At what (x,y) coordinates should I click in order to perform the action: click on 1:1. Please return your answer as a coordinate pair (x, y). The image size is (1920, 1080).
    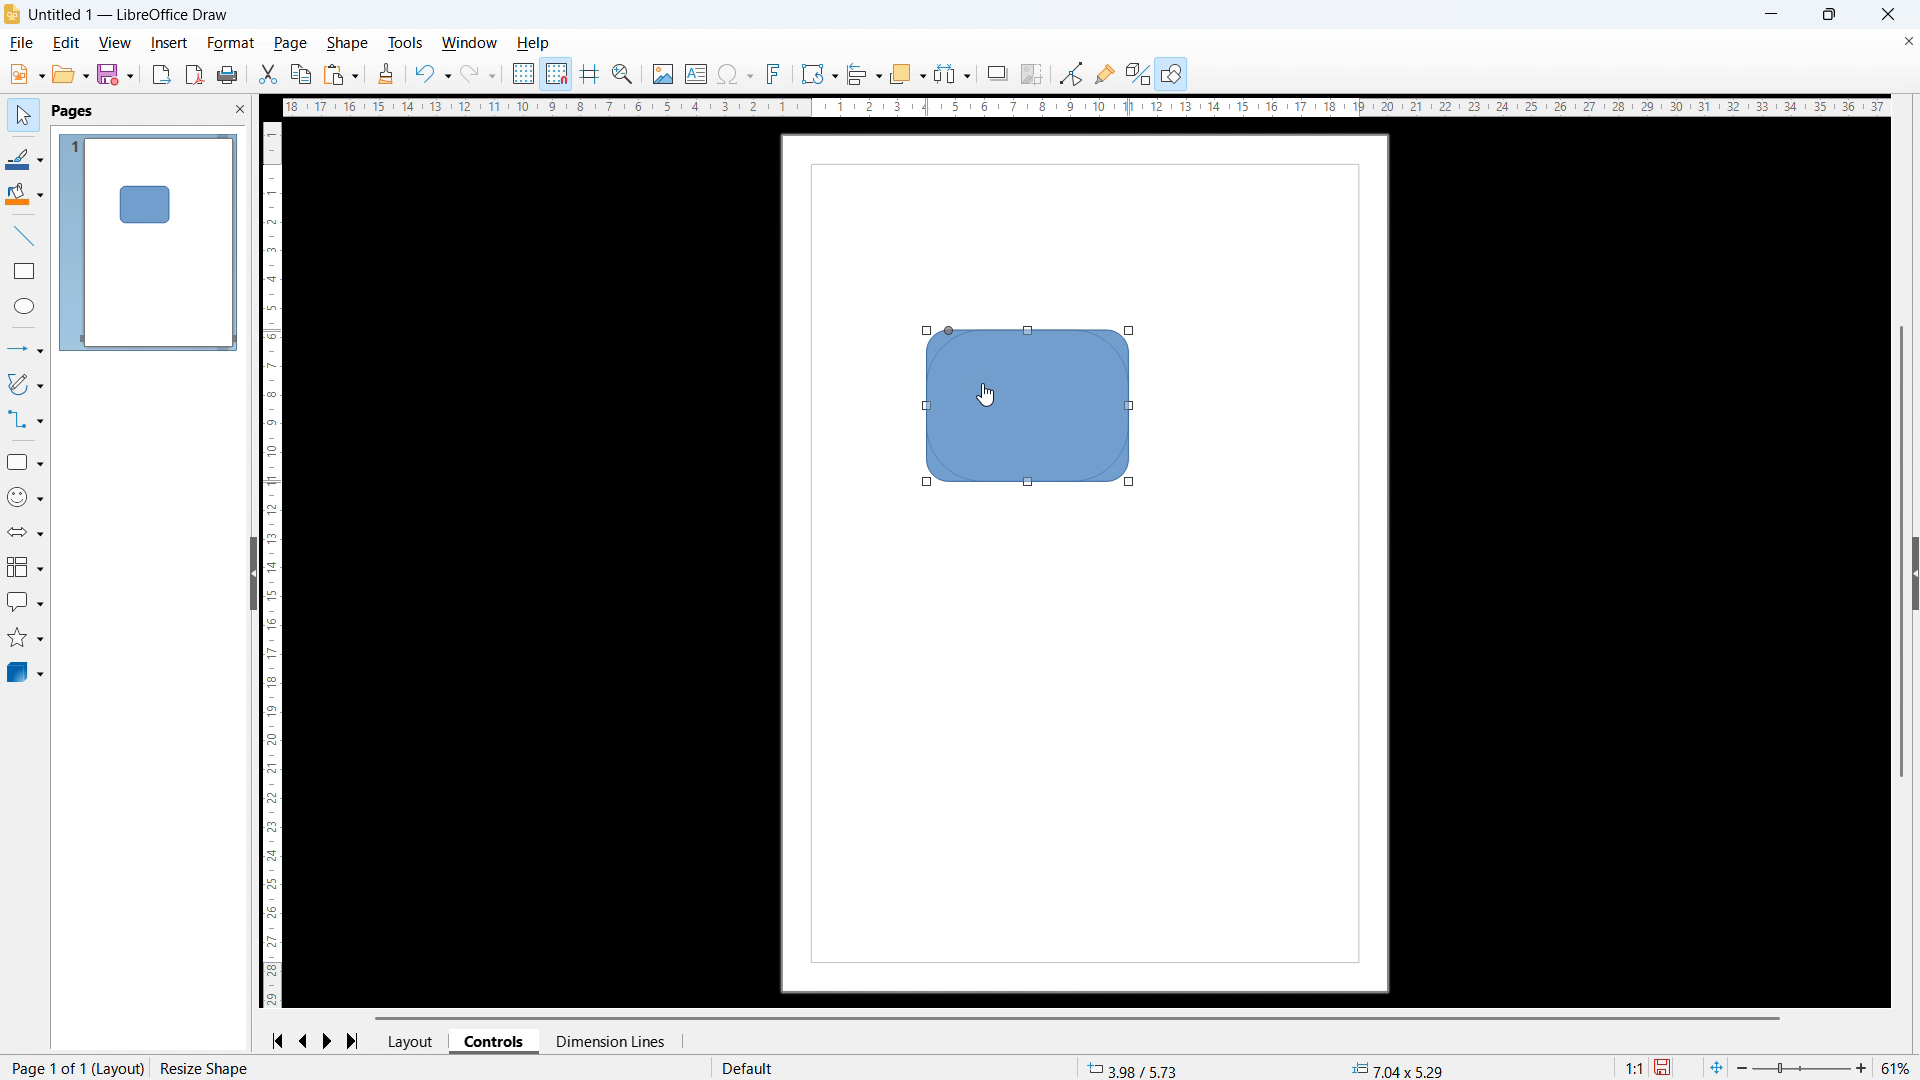
    Looking at the image, I should click on (1632, 1066).